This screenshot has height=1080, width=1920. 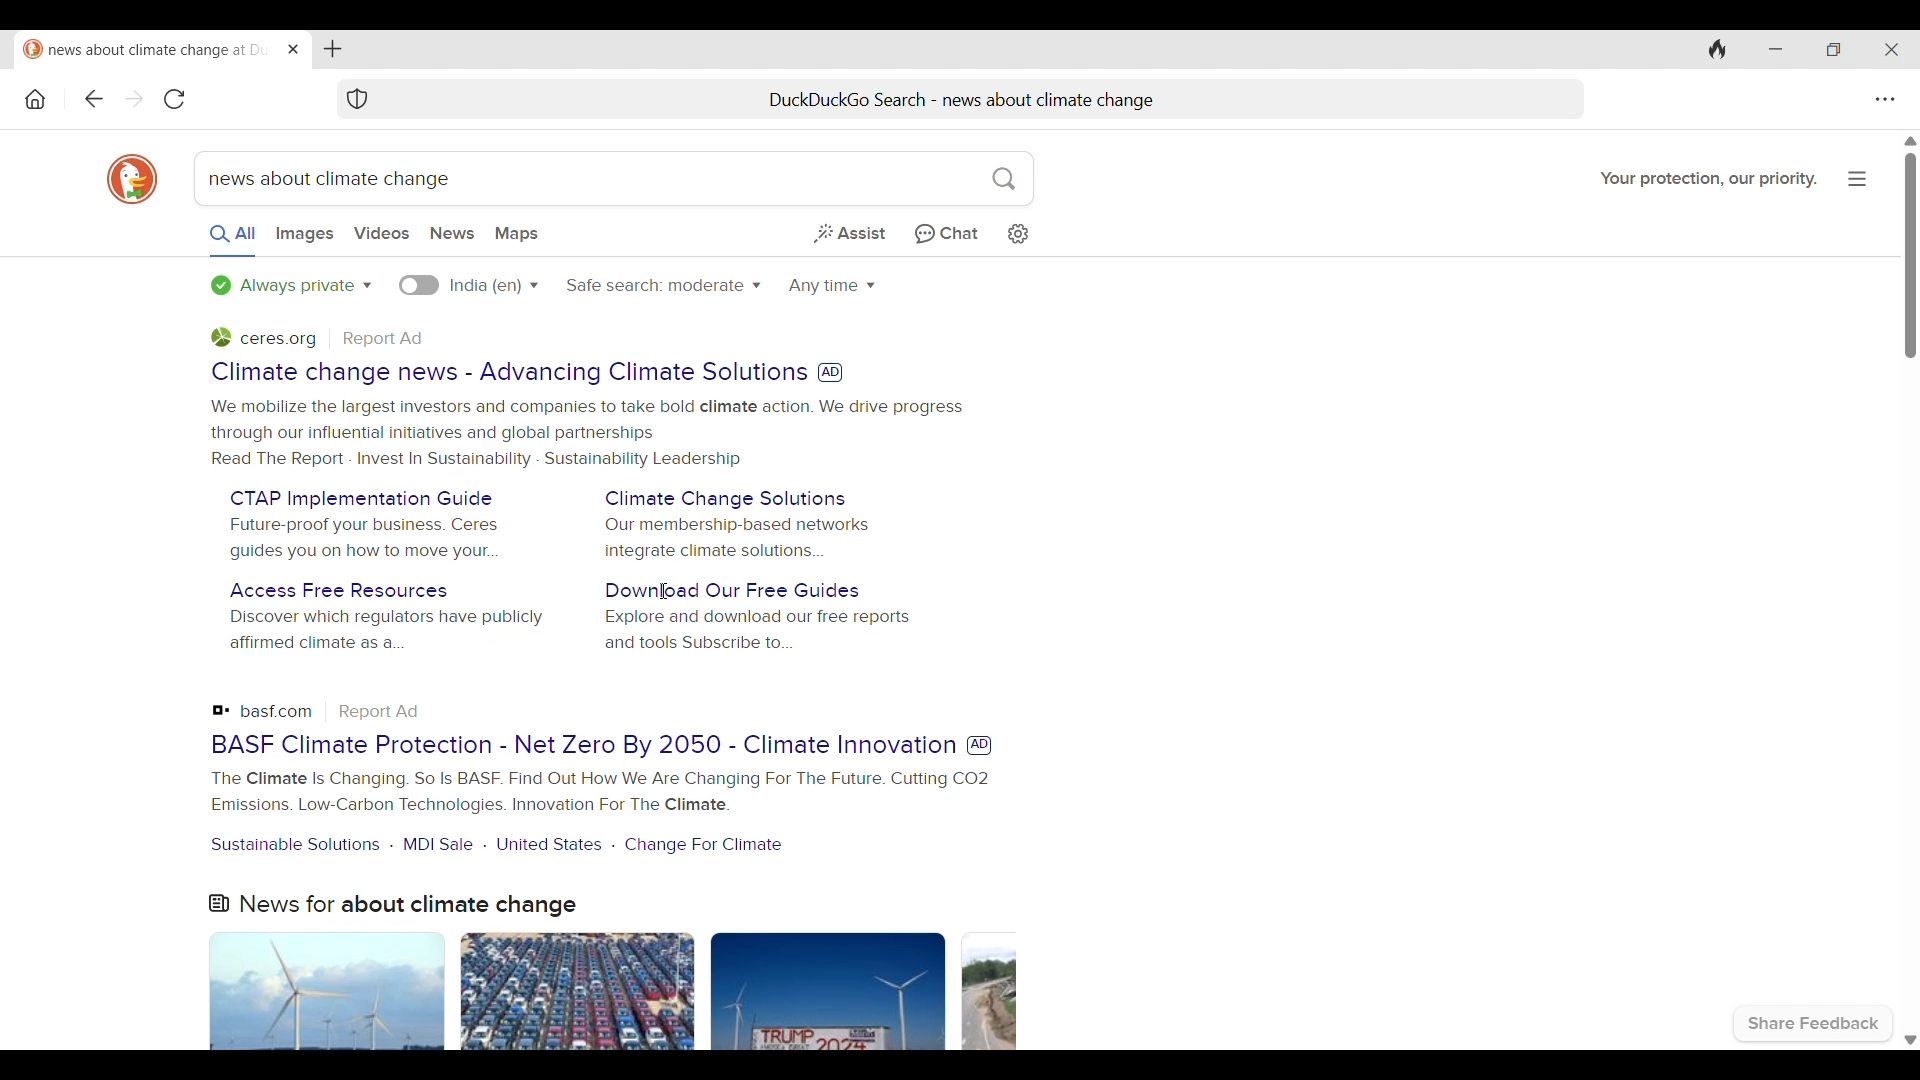 I want to click on our membership based networks integrate climate solutions, so click(x=739, y=538).